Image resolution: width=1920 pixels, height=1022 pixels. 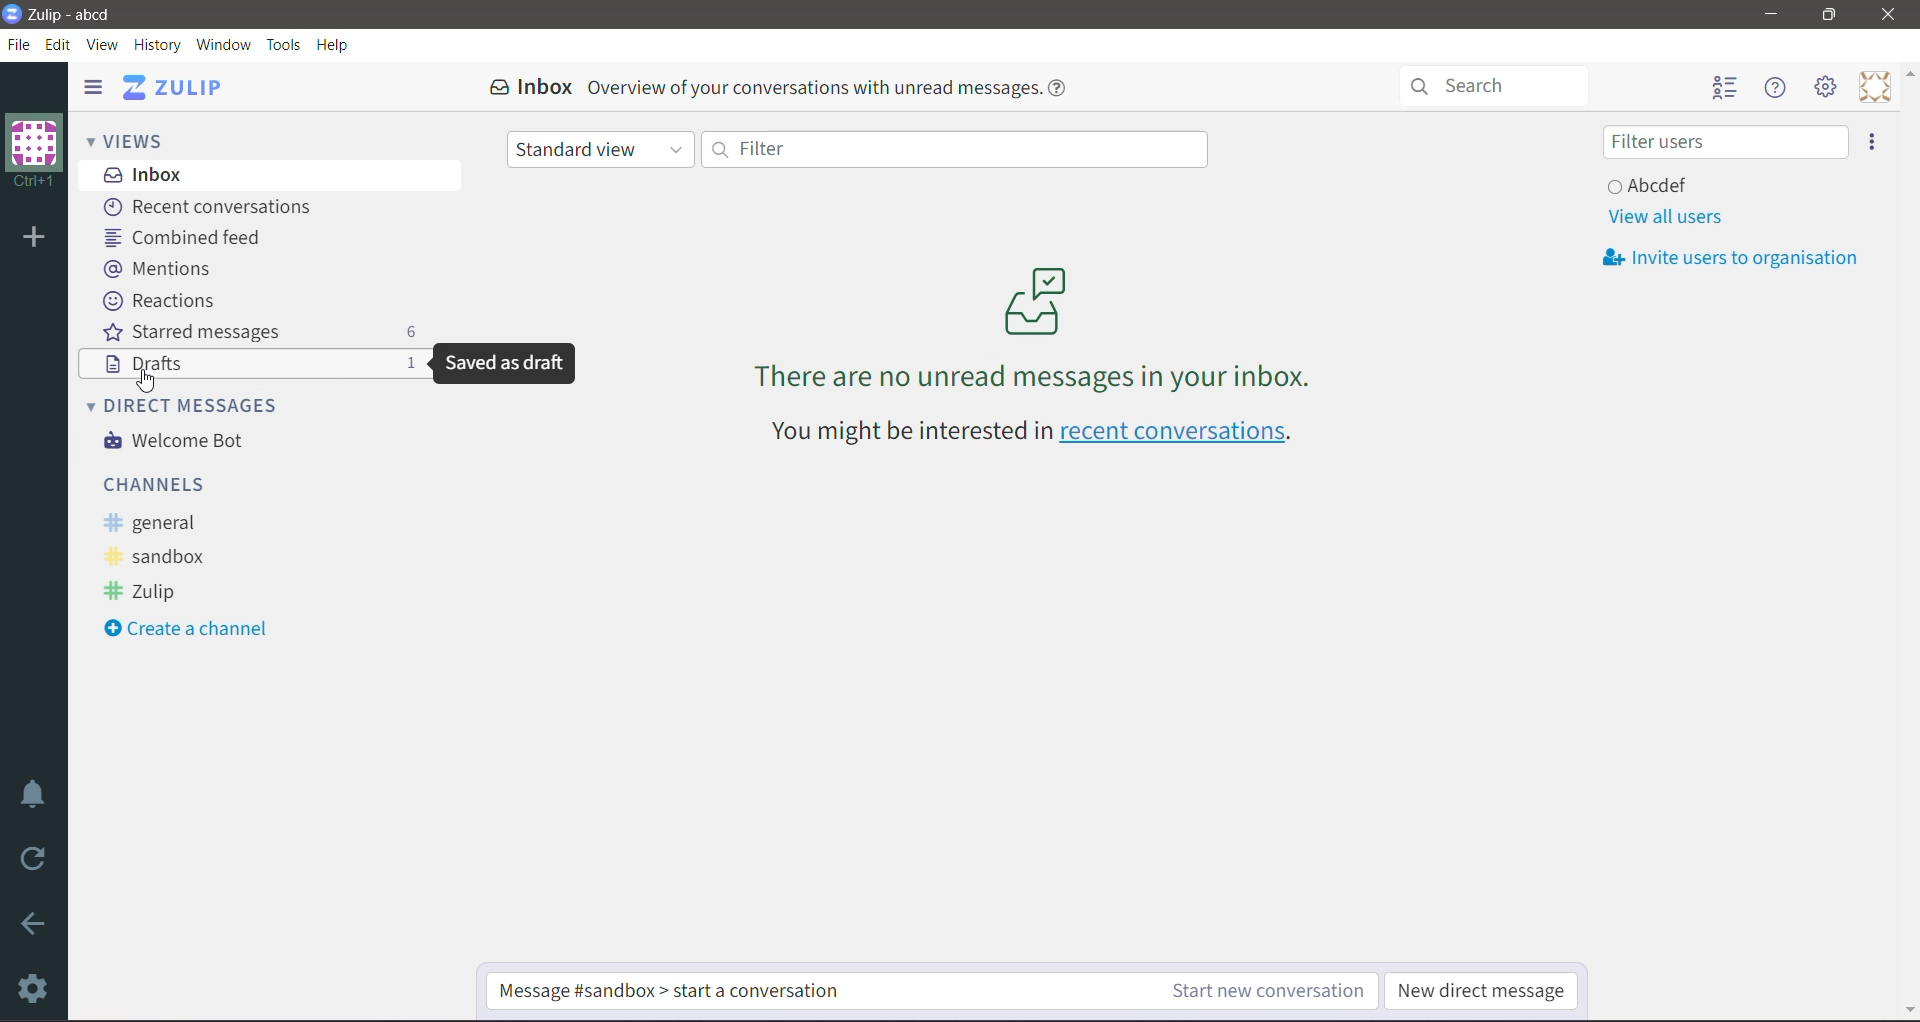 I want to click on Hide user list, so click(x=1723, y=89).